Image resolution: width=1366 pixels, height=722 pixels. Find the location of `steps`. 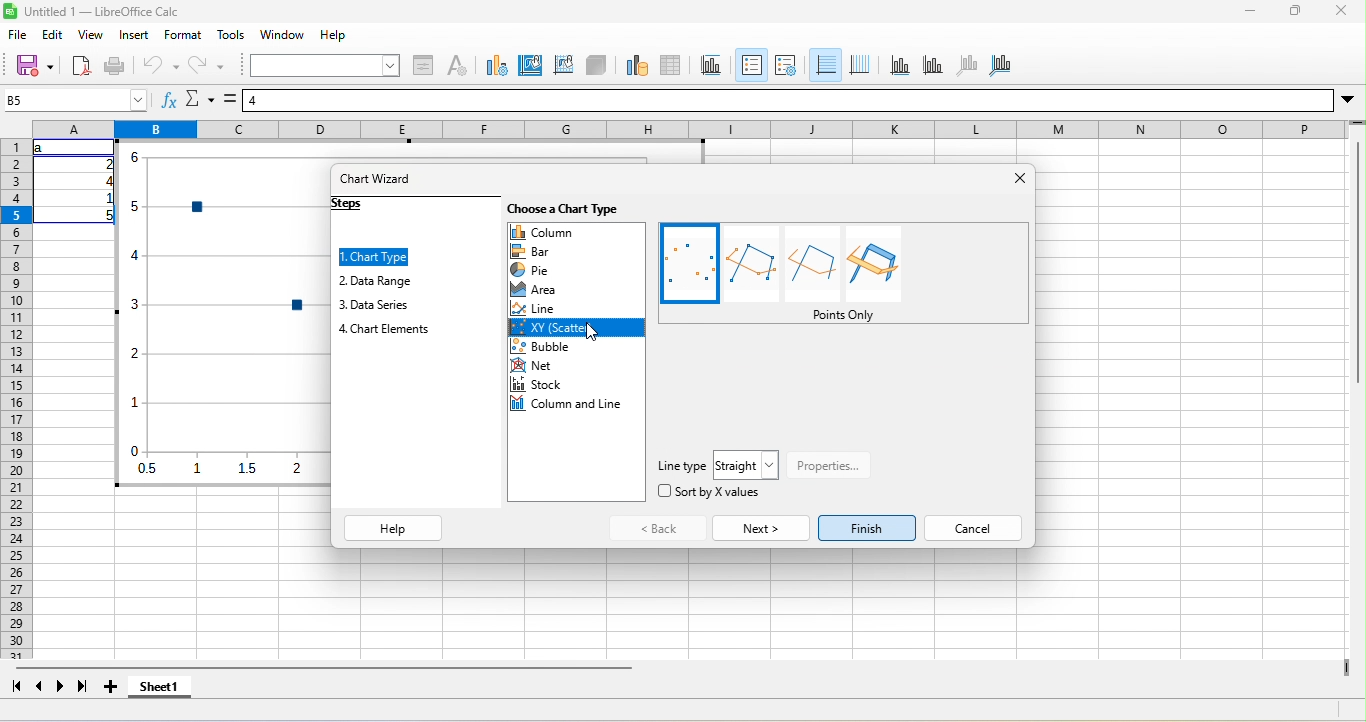

steps is located at coordinates (348, 204).